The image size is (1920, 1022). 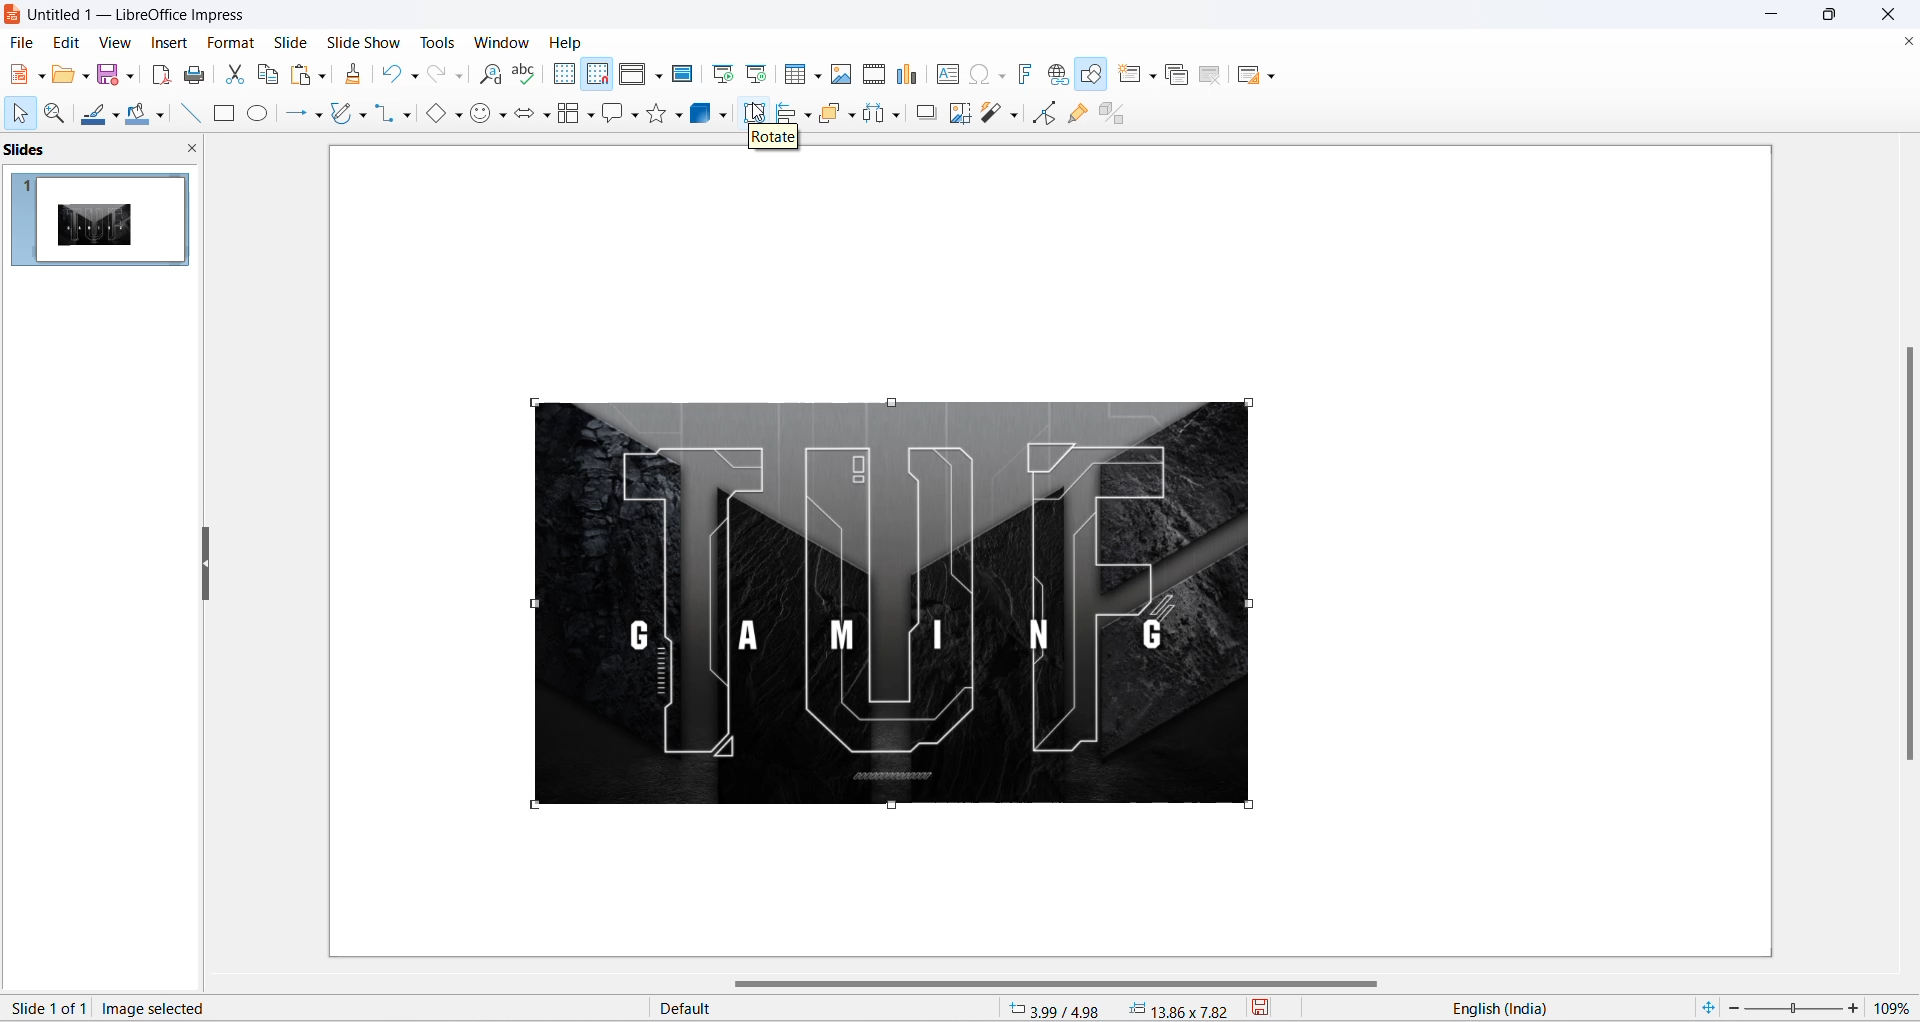 What do you see at coordinates (131, 74) in the screenshot?
I see `save options` at bounding box center [131, 74].